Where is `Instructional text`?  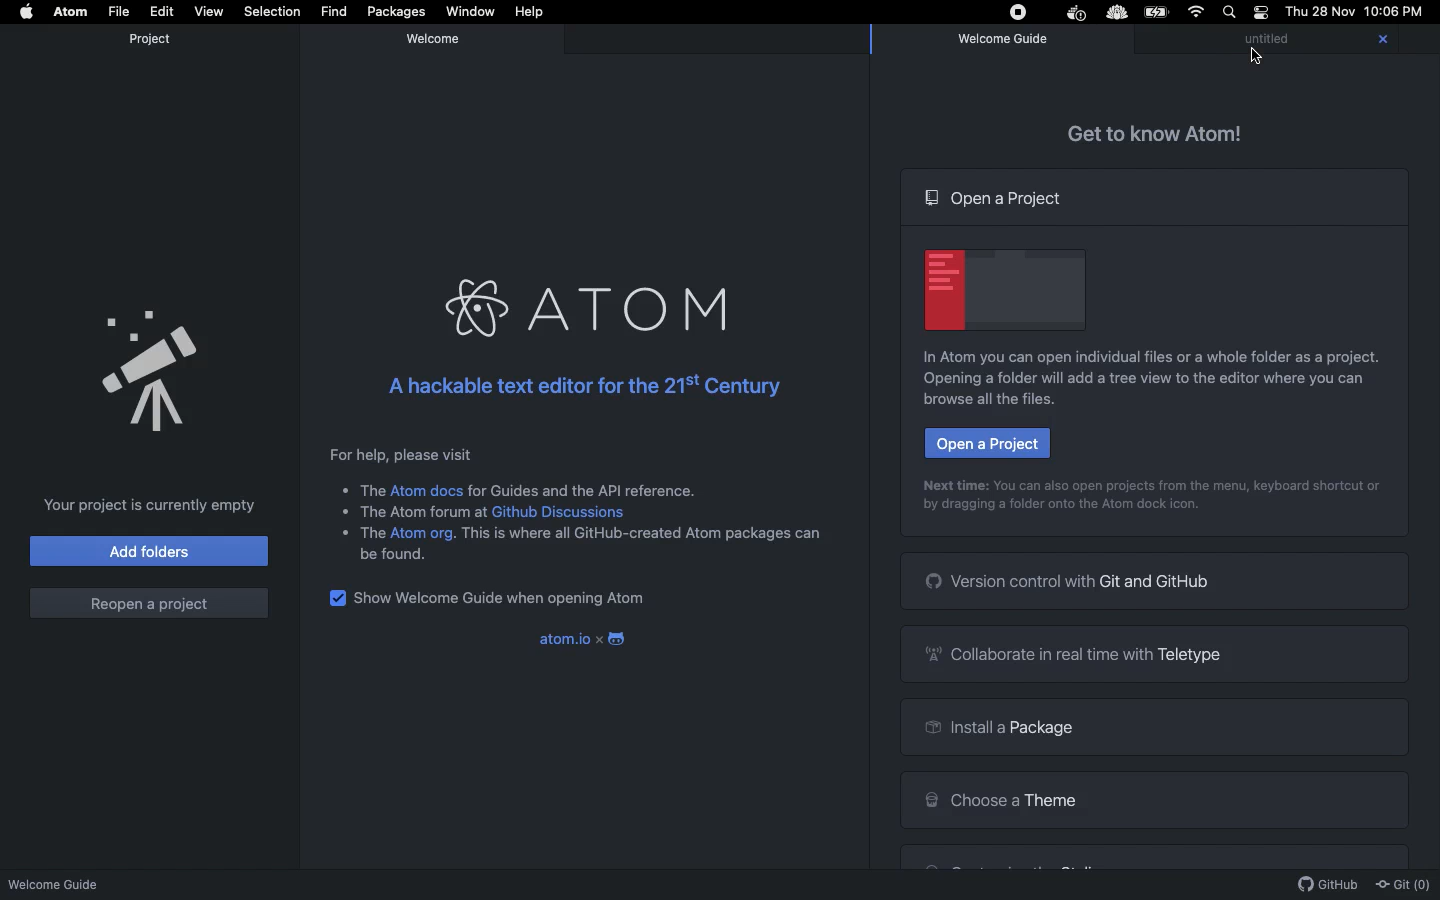
Instructional text is located at coordinates (1151, 481).